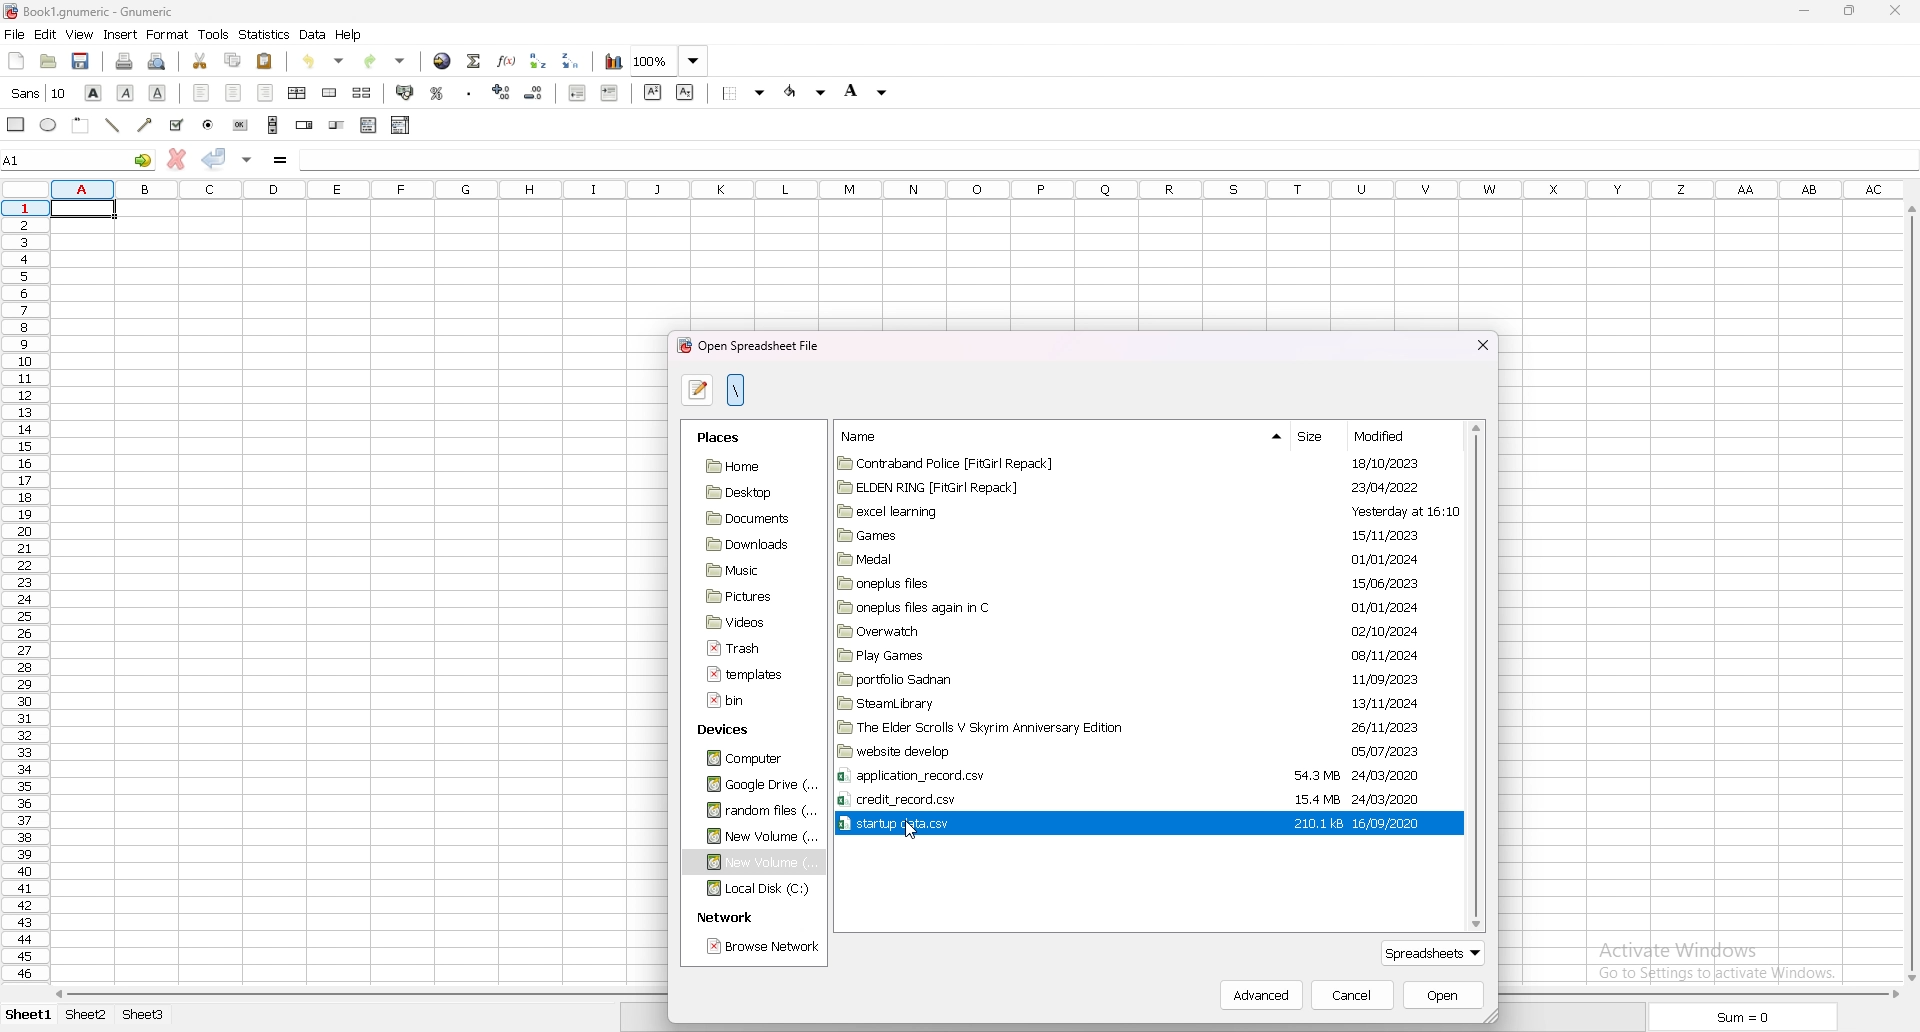 Image resolution: width=1920 pixels, height=1032 pixels. Describe the element at coordinates (337, 125) in the screenshot. I see `slider` at that location.